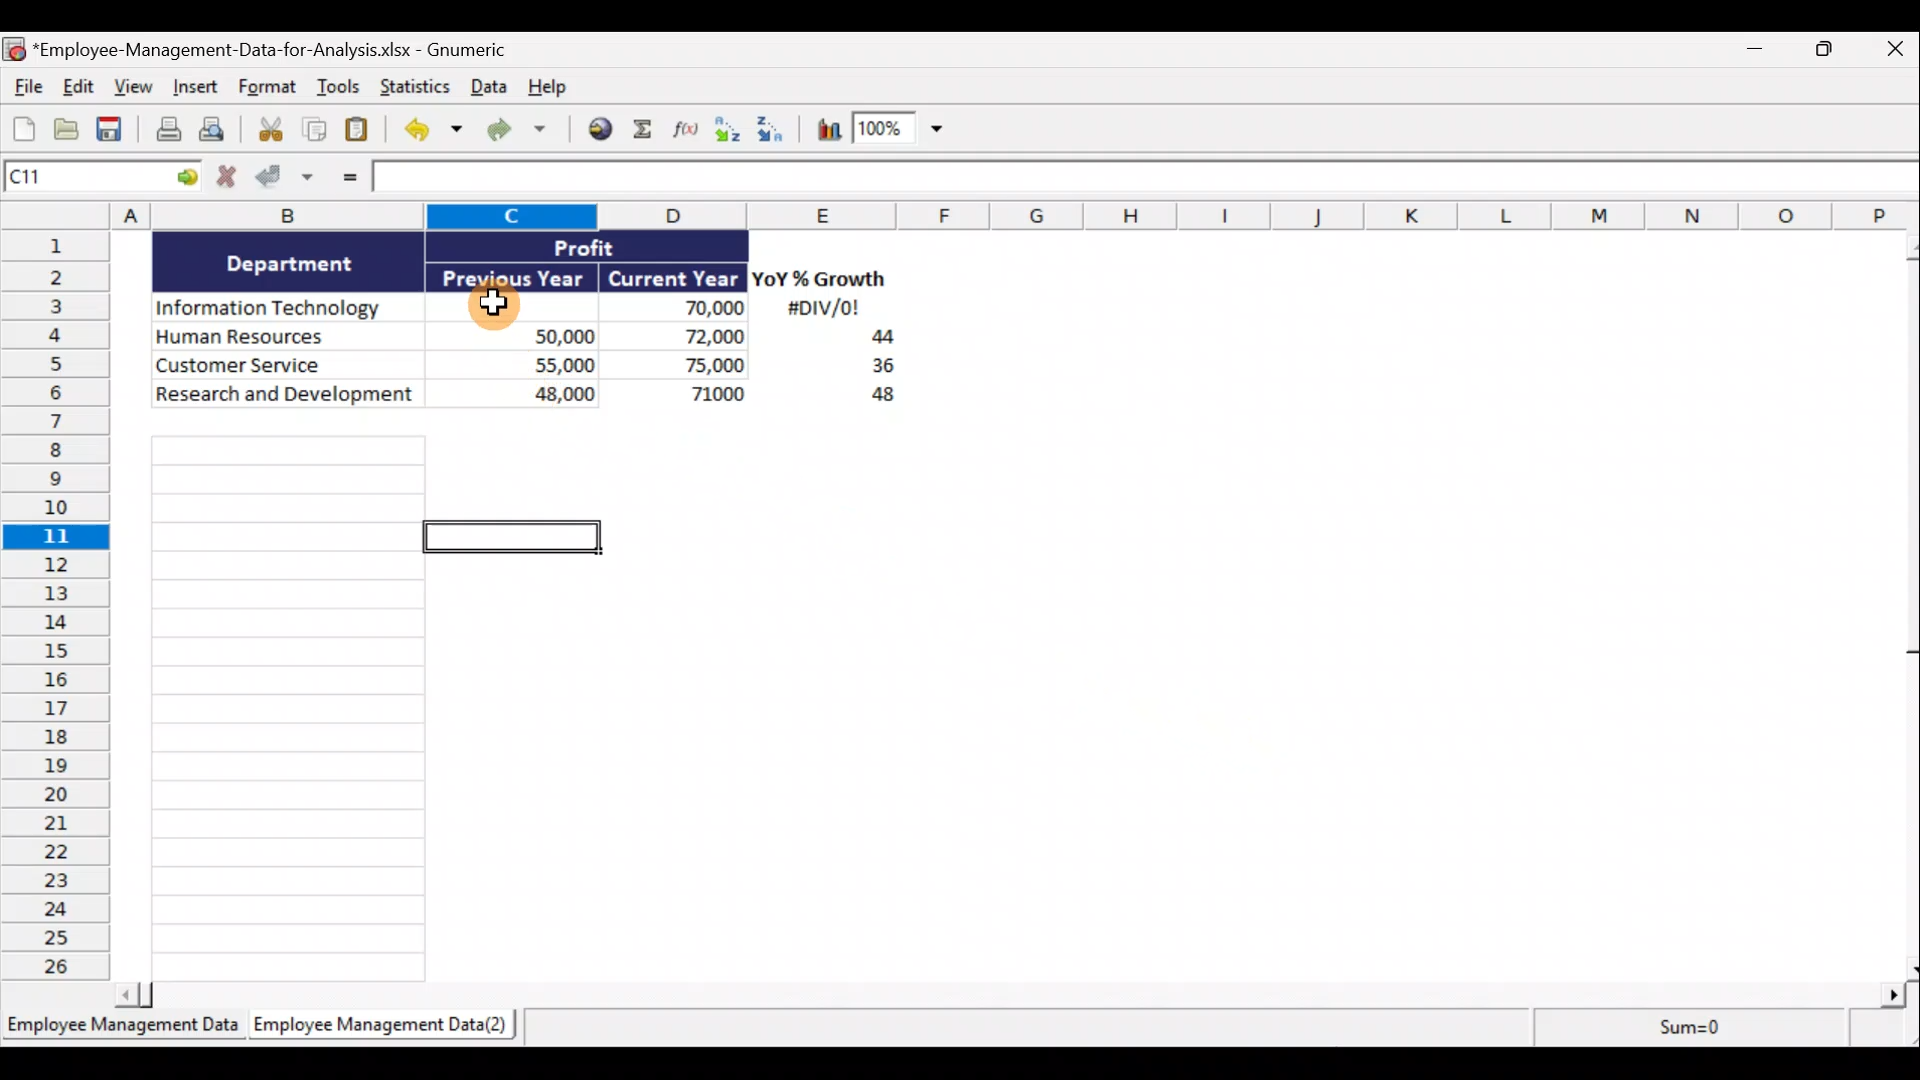 The width and height of the screenshot is (1920, 1080). What do you see at coordinates (377, 1028) in the screenshot?
I see `Employee Management Data(2)` at bounding box center [377, 1028].